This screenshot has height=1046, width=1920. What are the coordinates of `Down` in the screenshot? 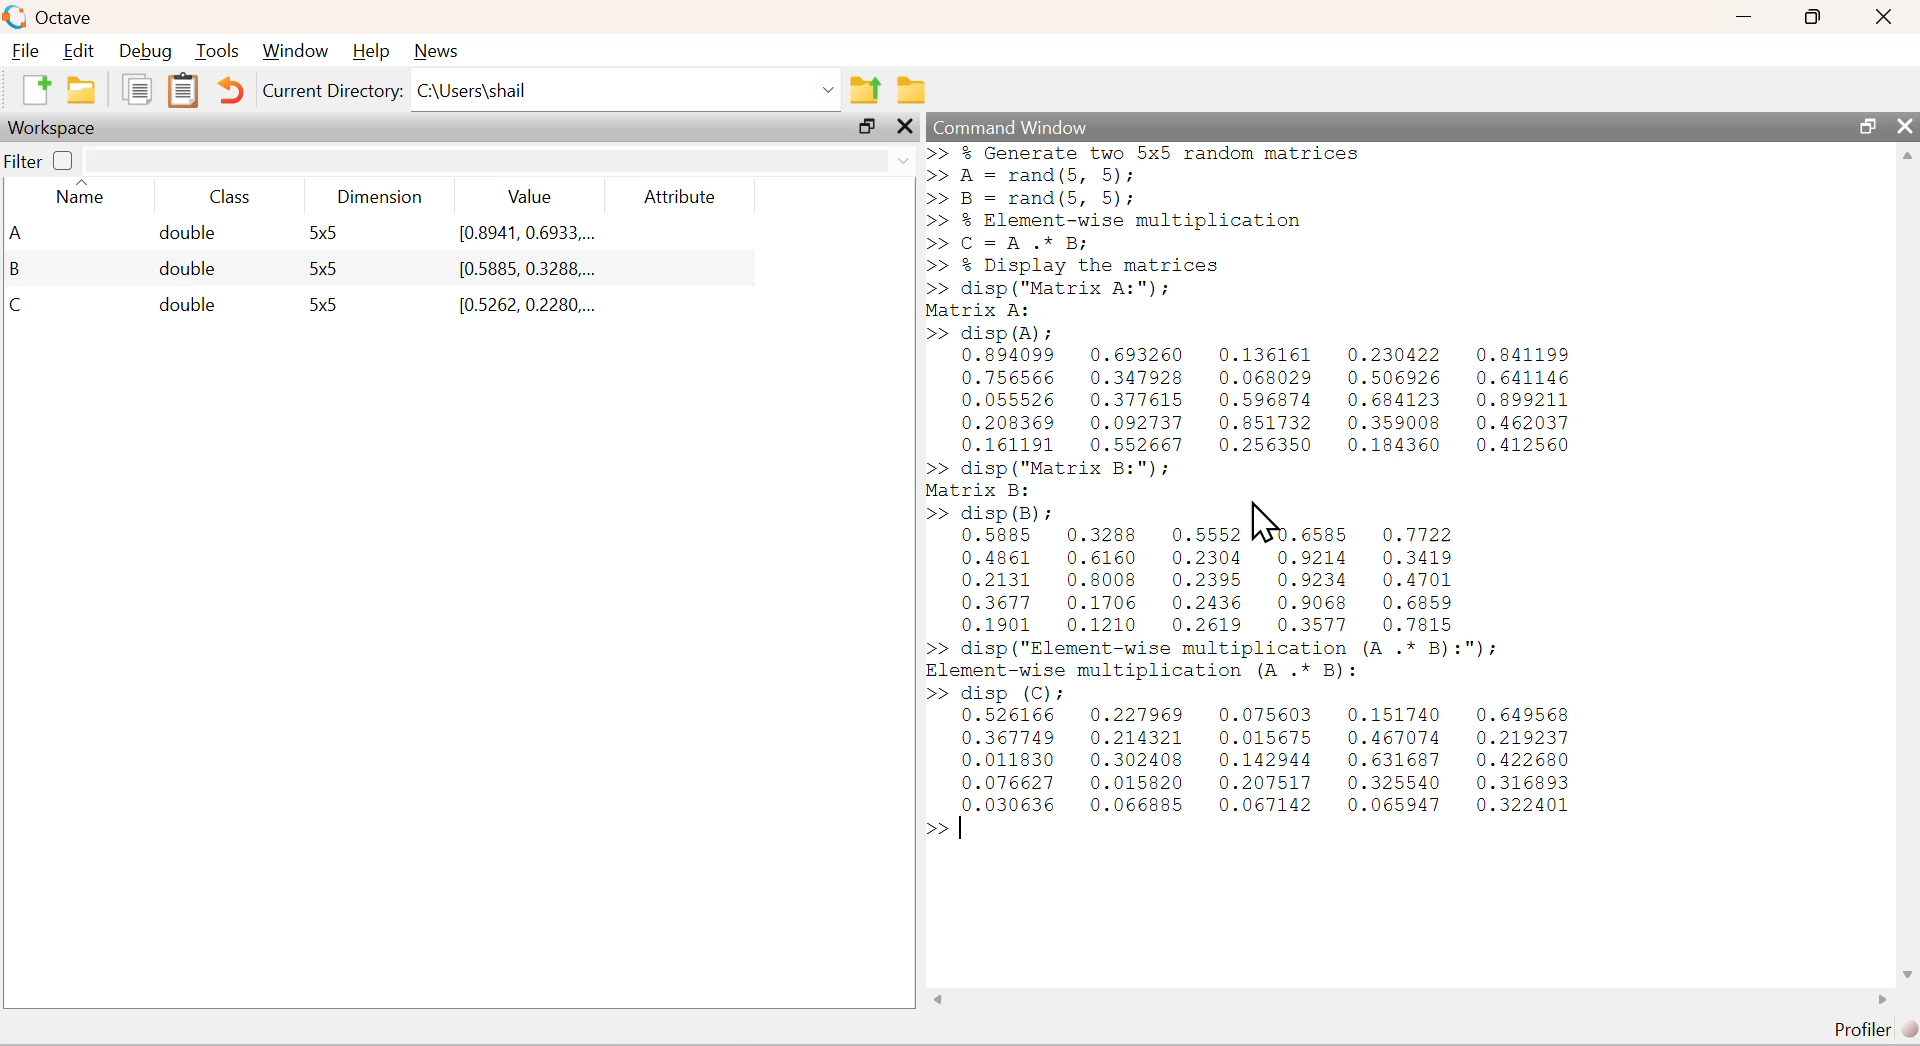 It's located at (1908, 965).